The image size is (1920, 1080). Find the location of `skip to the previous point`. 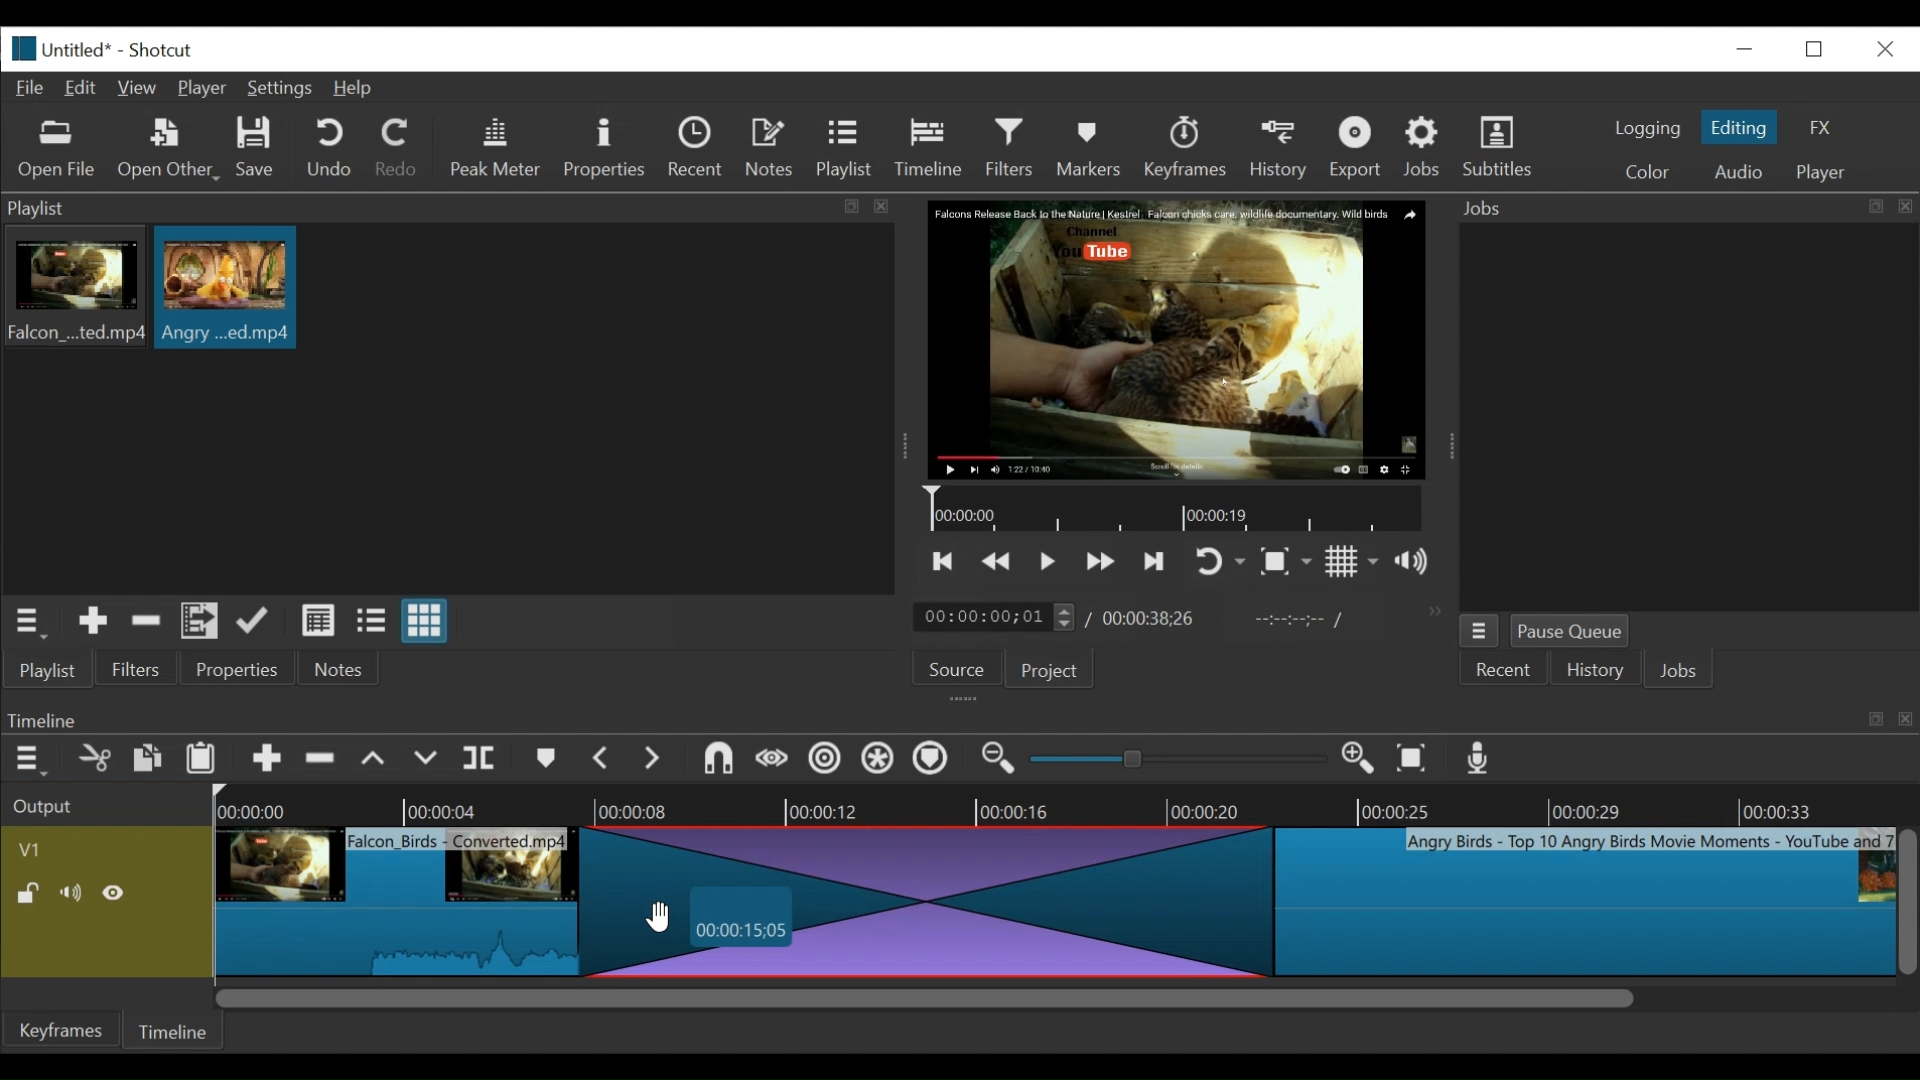

skip to the previous point is located at coordinates (943, 562).